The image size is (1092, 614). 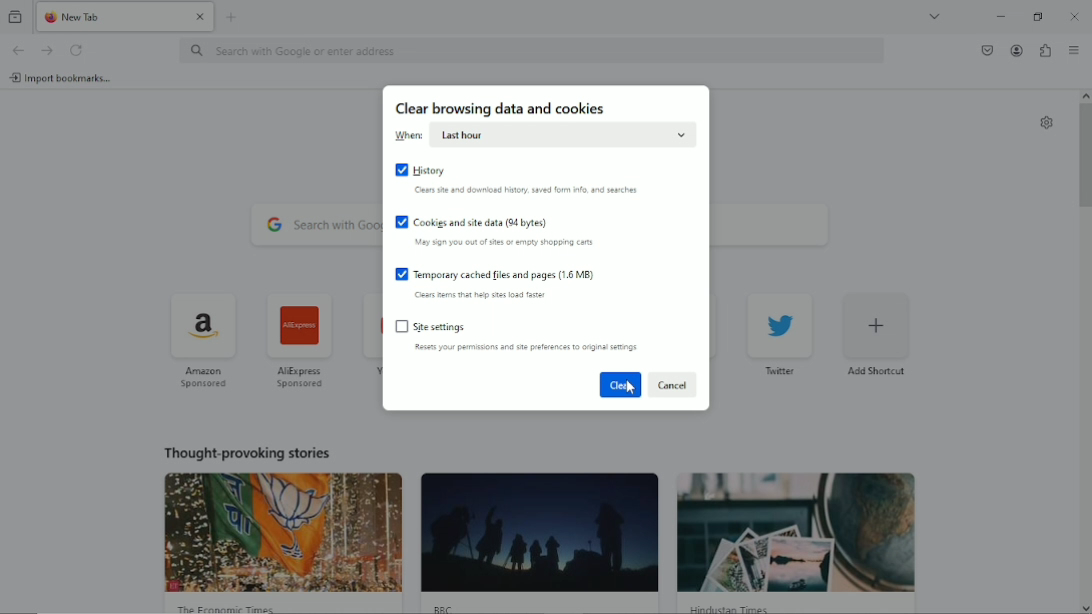 What do you see at coordinates (14, 17) in the screenshot?
I see `View recent browsing` at bounding box center [14, 17].